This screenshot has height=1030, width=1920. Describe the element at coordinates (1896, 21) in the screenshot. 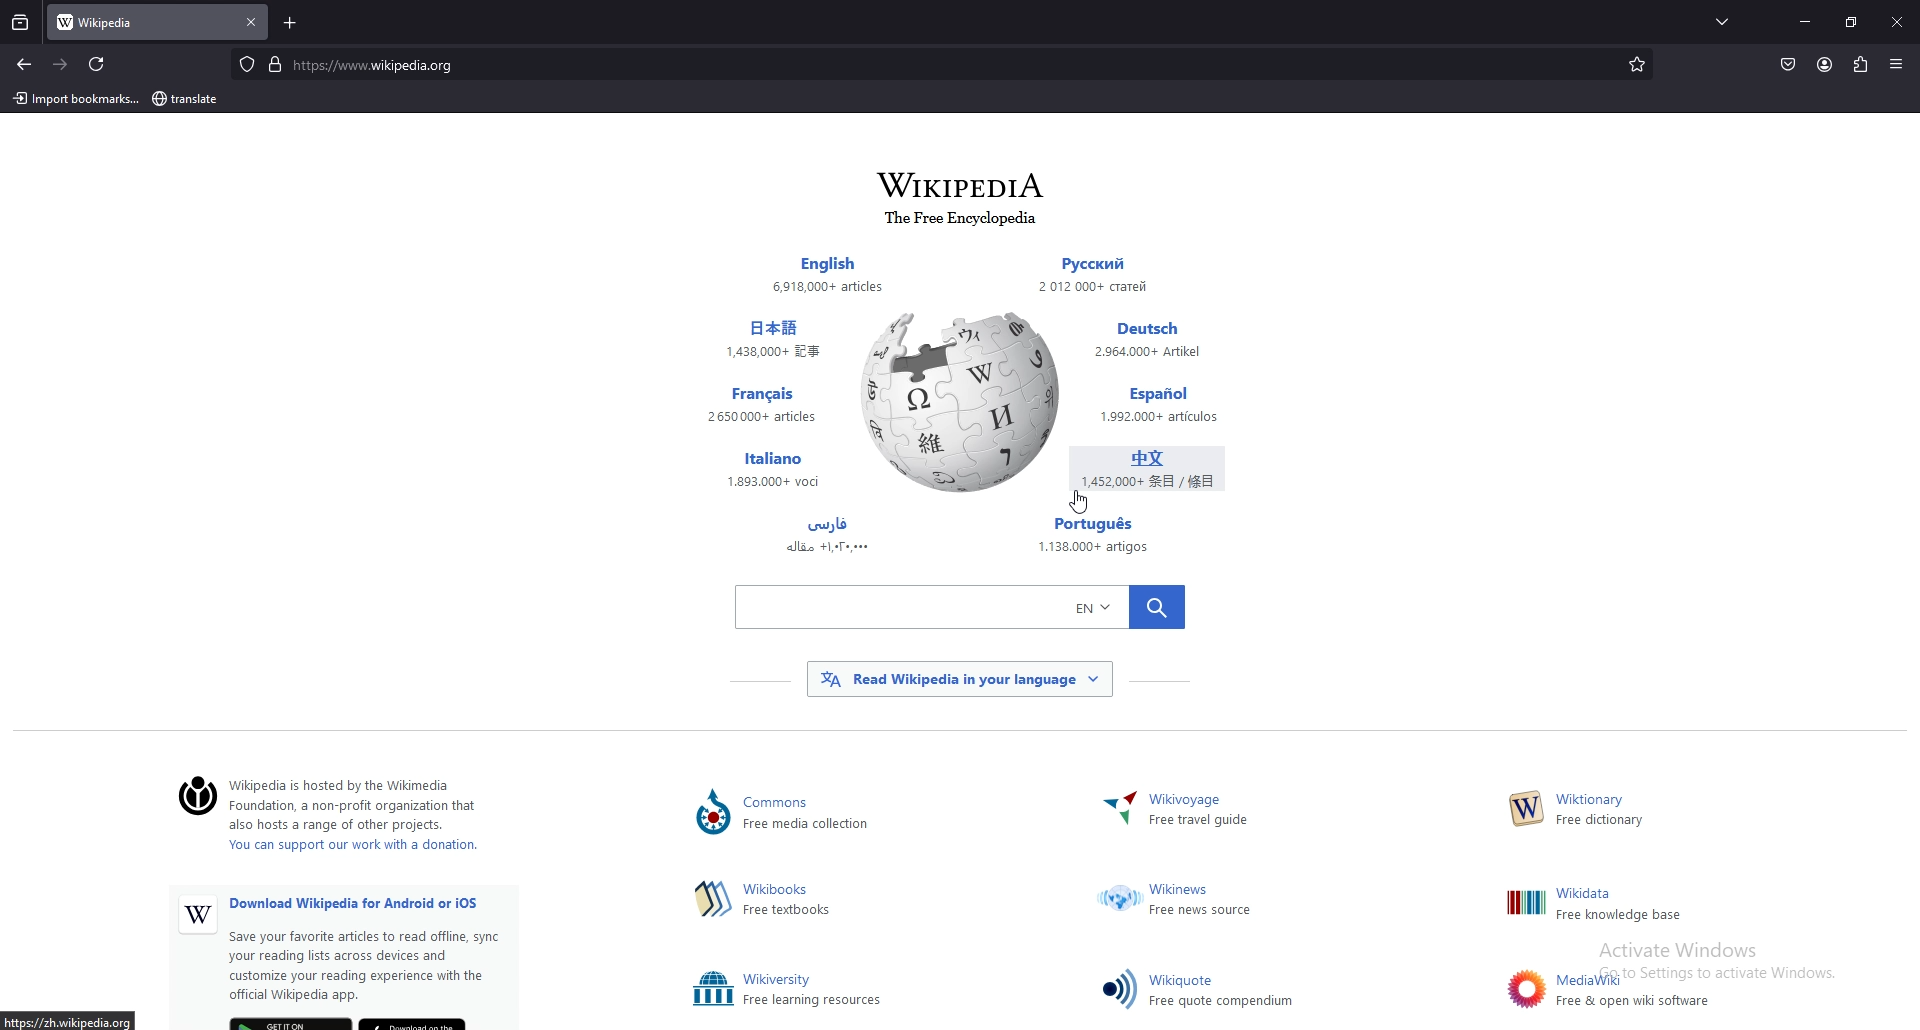

I see `` at that location.